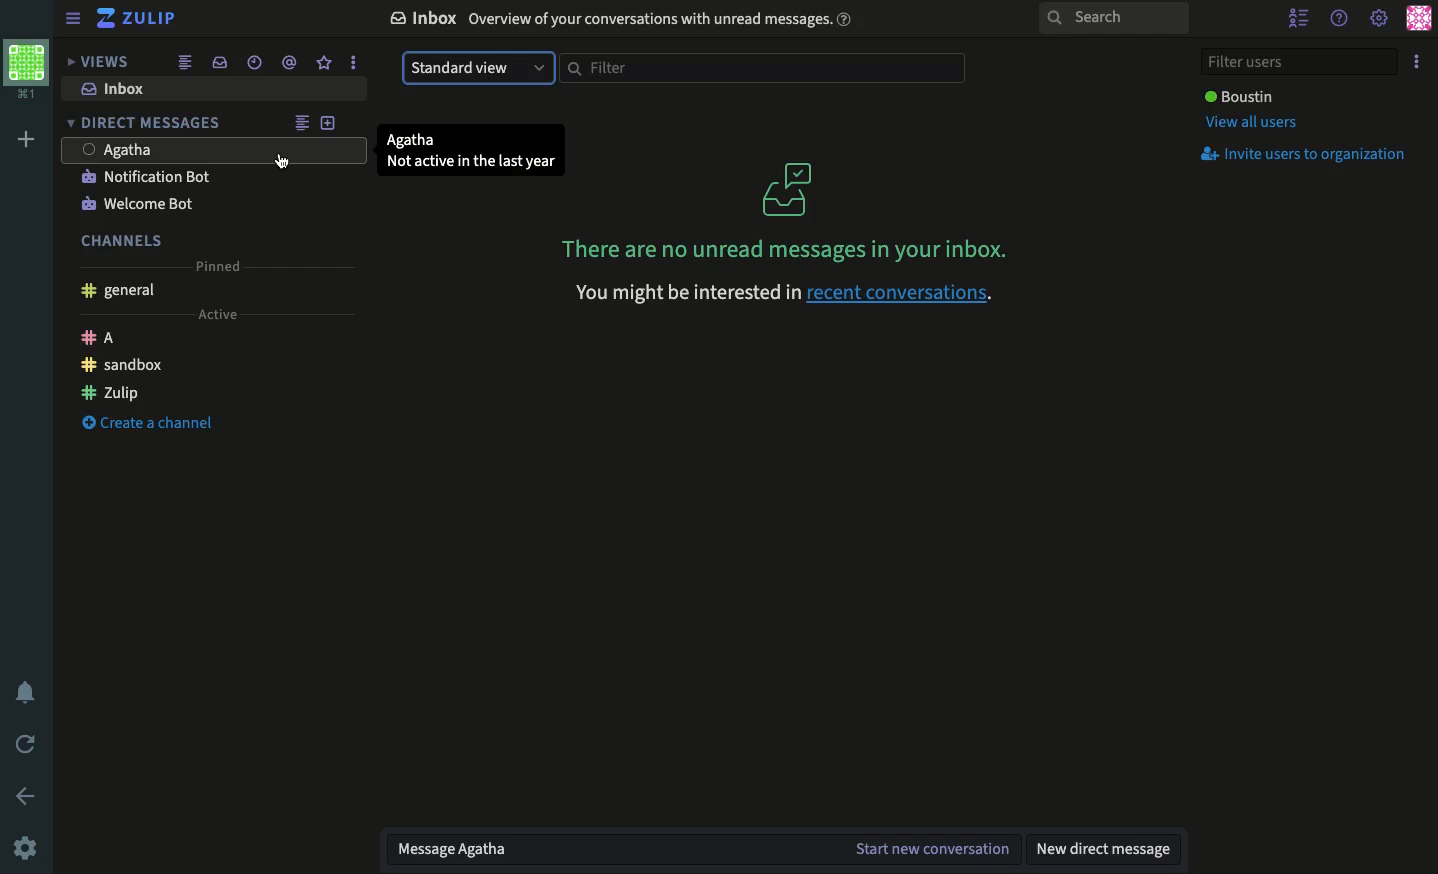  Describe the element at coordinates (1240, 96) in the screenshot. I see `User` at that location.